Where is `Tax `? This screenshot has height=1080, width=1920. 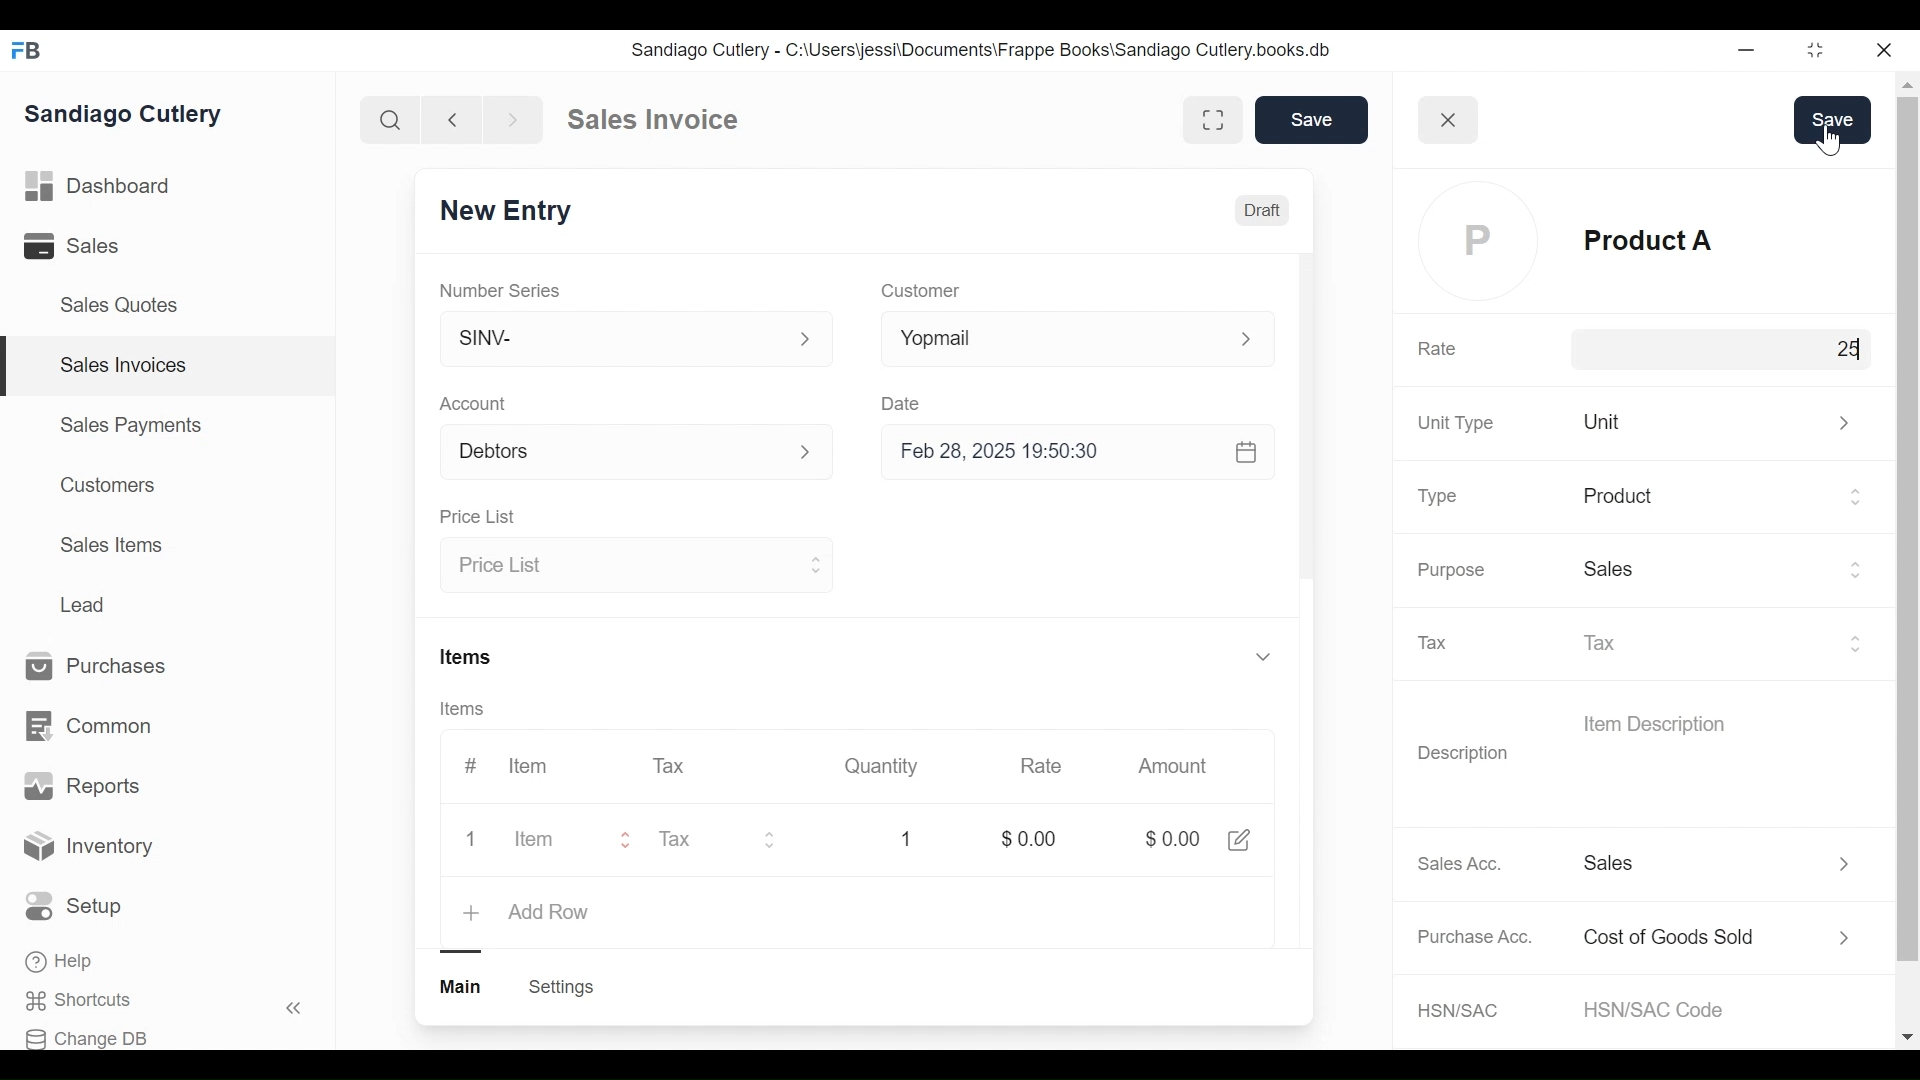
Tax  is located at coordinates (729, 837).